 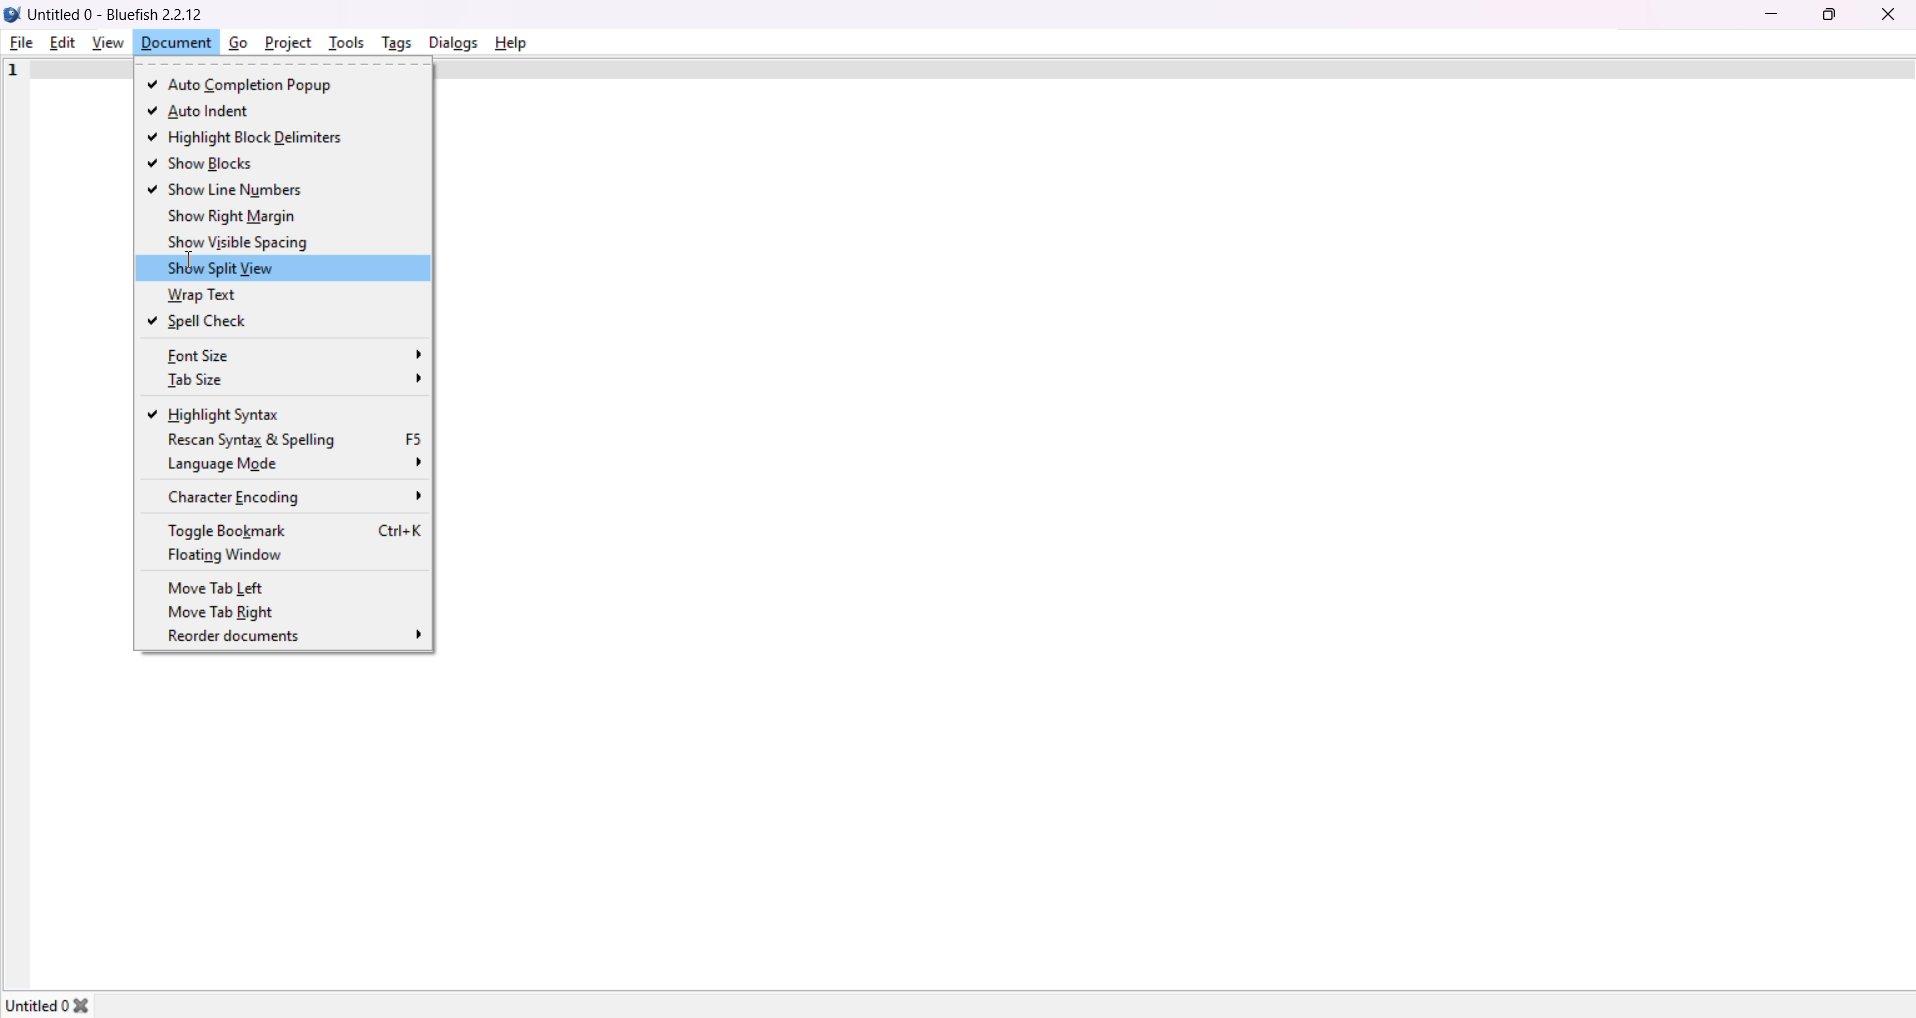 I want to click on show blocks, so click(x=204, y=165).